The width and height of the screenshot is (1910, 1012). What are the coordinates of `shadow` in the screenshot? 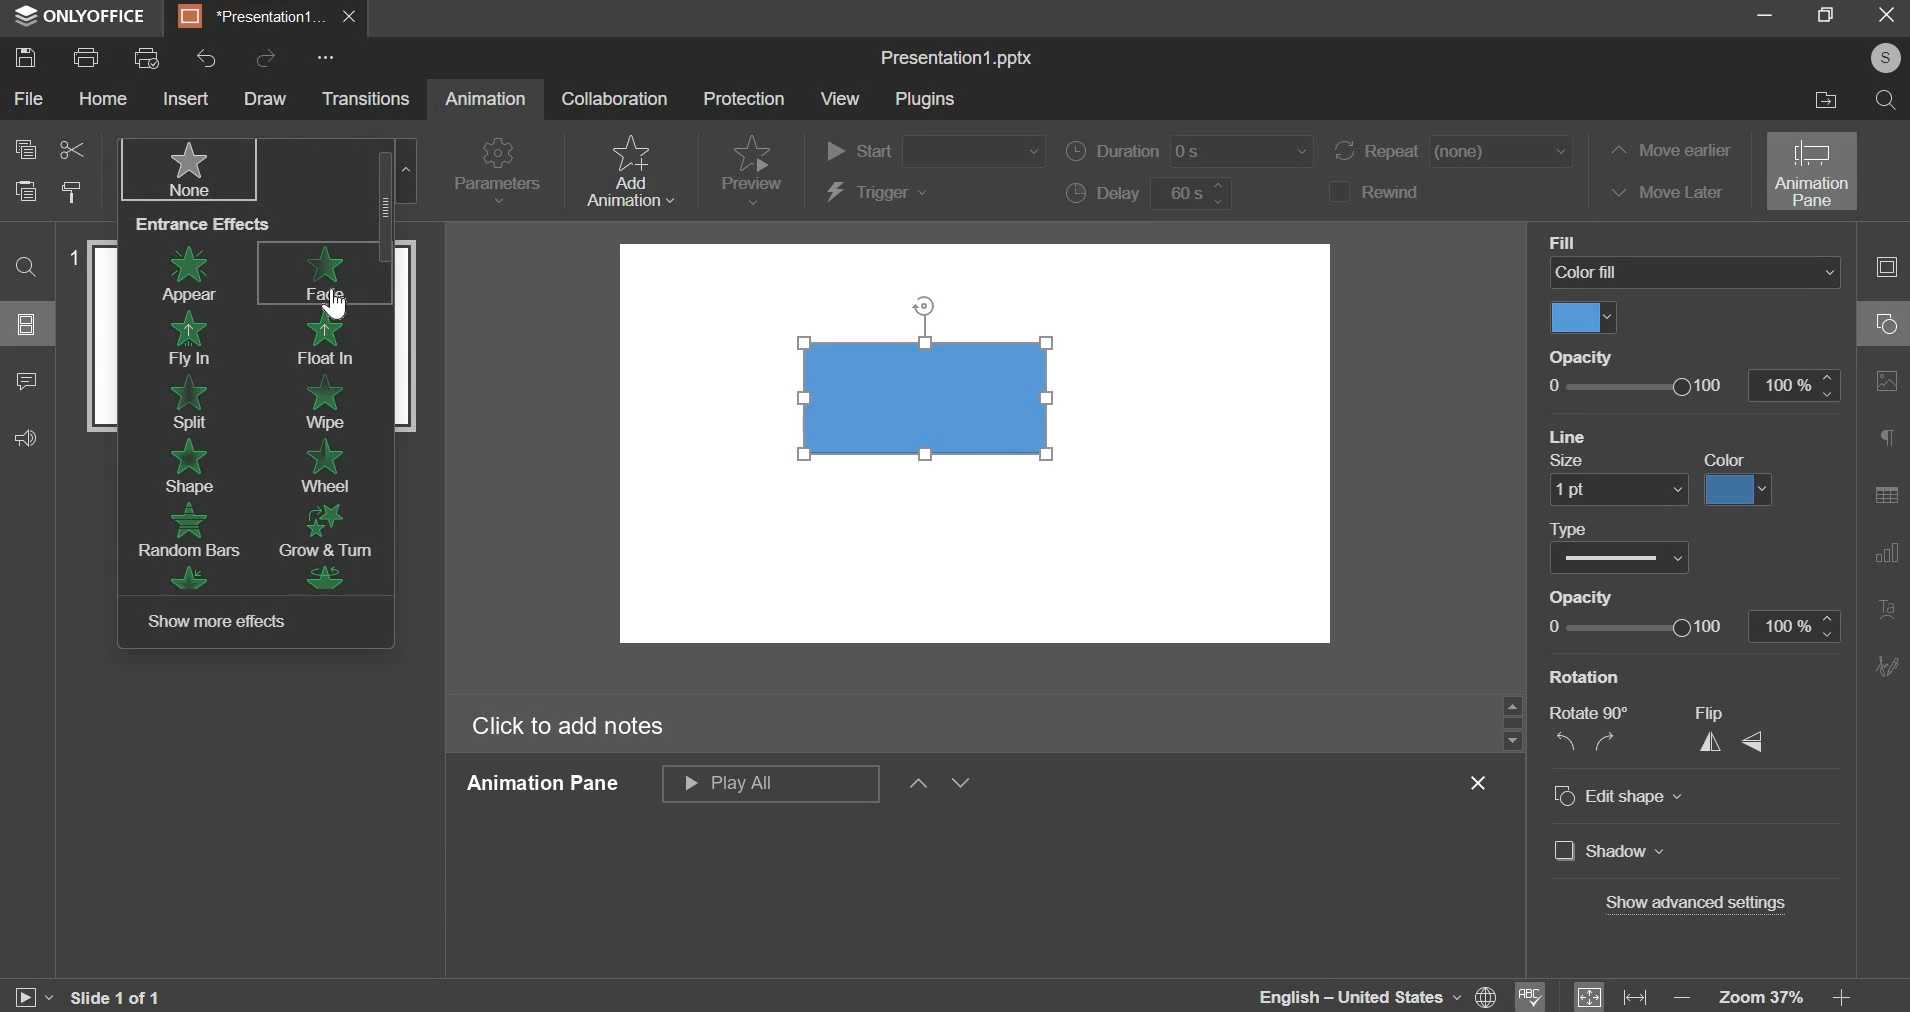 It's located at (1608, 852).